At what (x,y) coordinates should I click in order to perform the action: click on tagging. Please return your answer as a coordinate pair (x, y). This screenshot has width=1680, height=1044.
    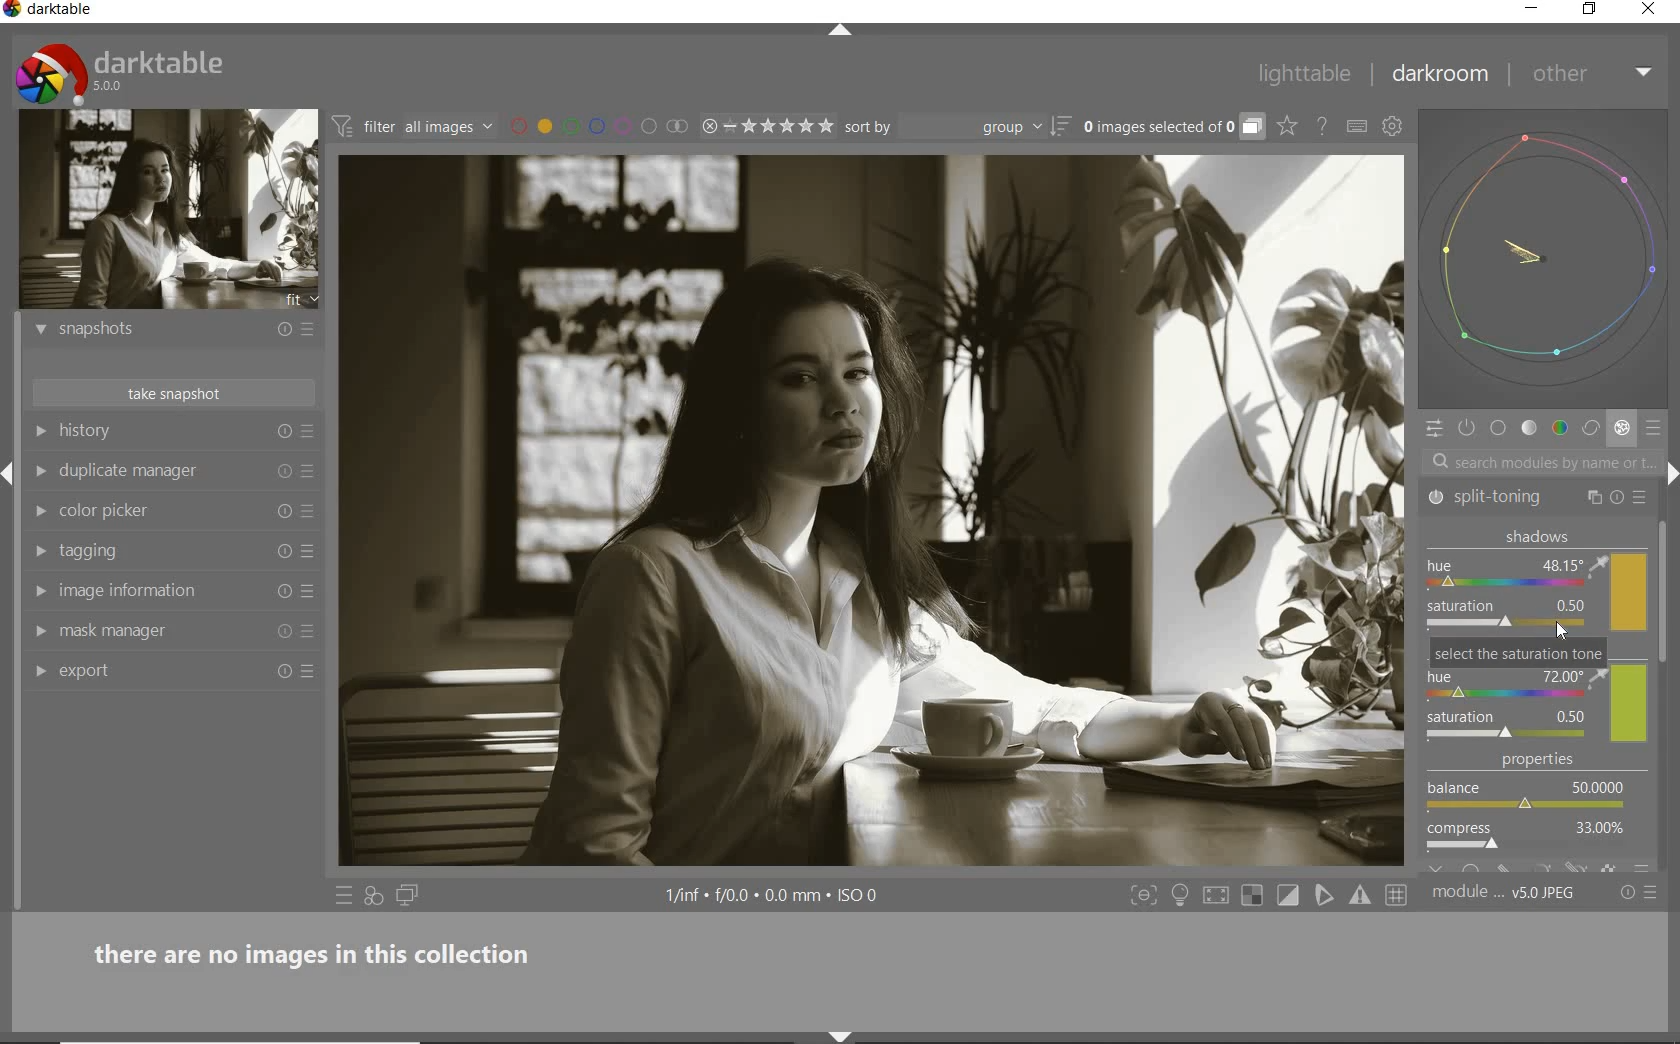
    Looking at the image, I should click on (157, 551).